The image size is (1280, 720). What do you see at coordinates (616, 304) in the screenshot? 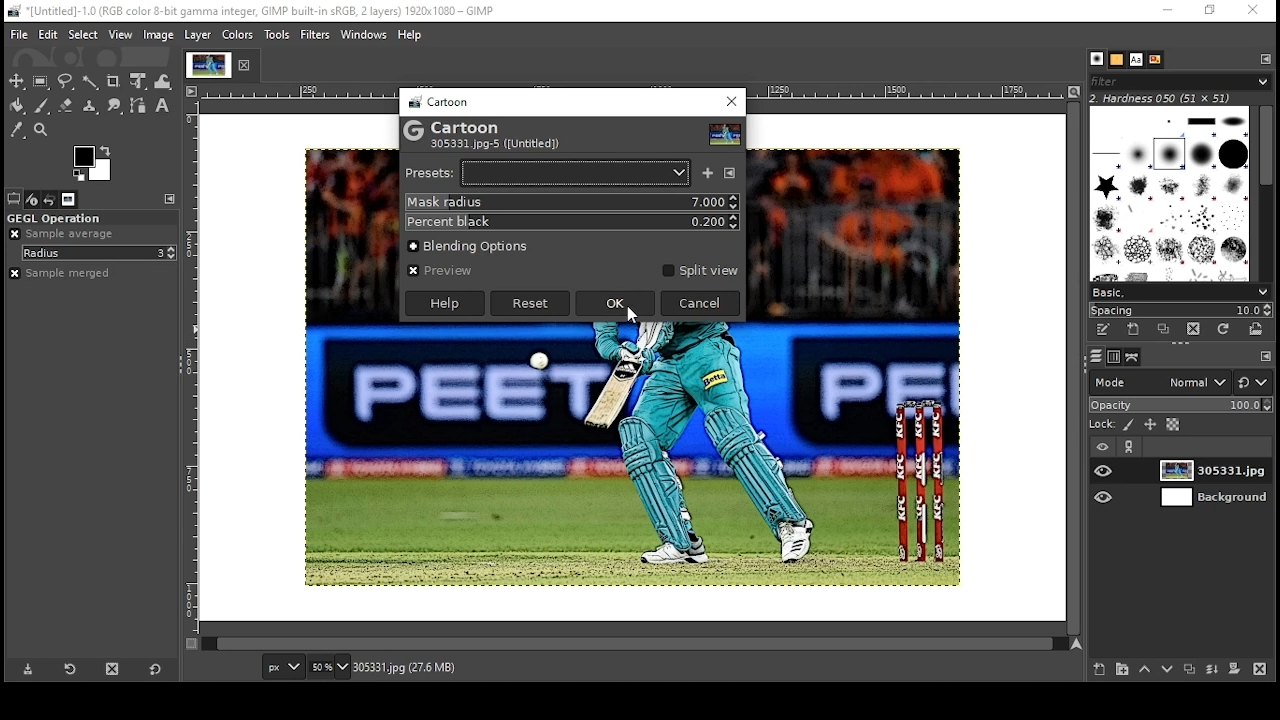
I see `ok` at bounding box center [616, 304].